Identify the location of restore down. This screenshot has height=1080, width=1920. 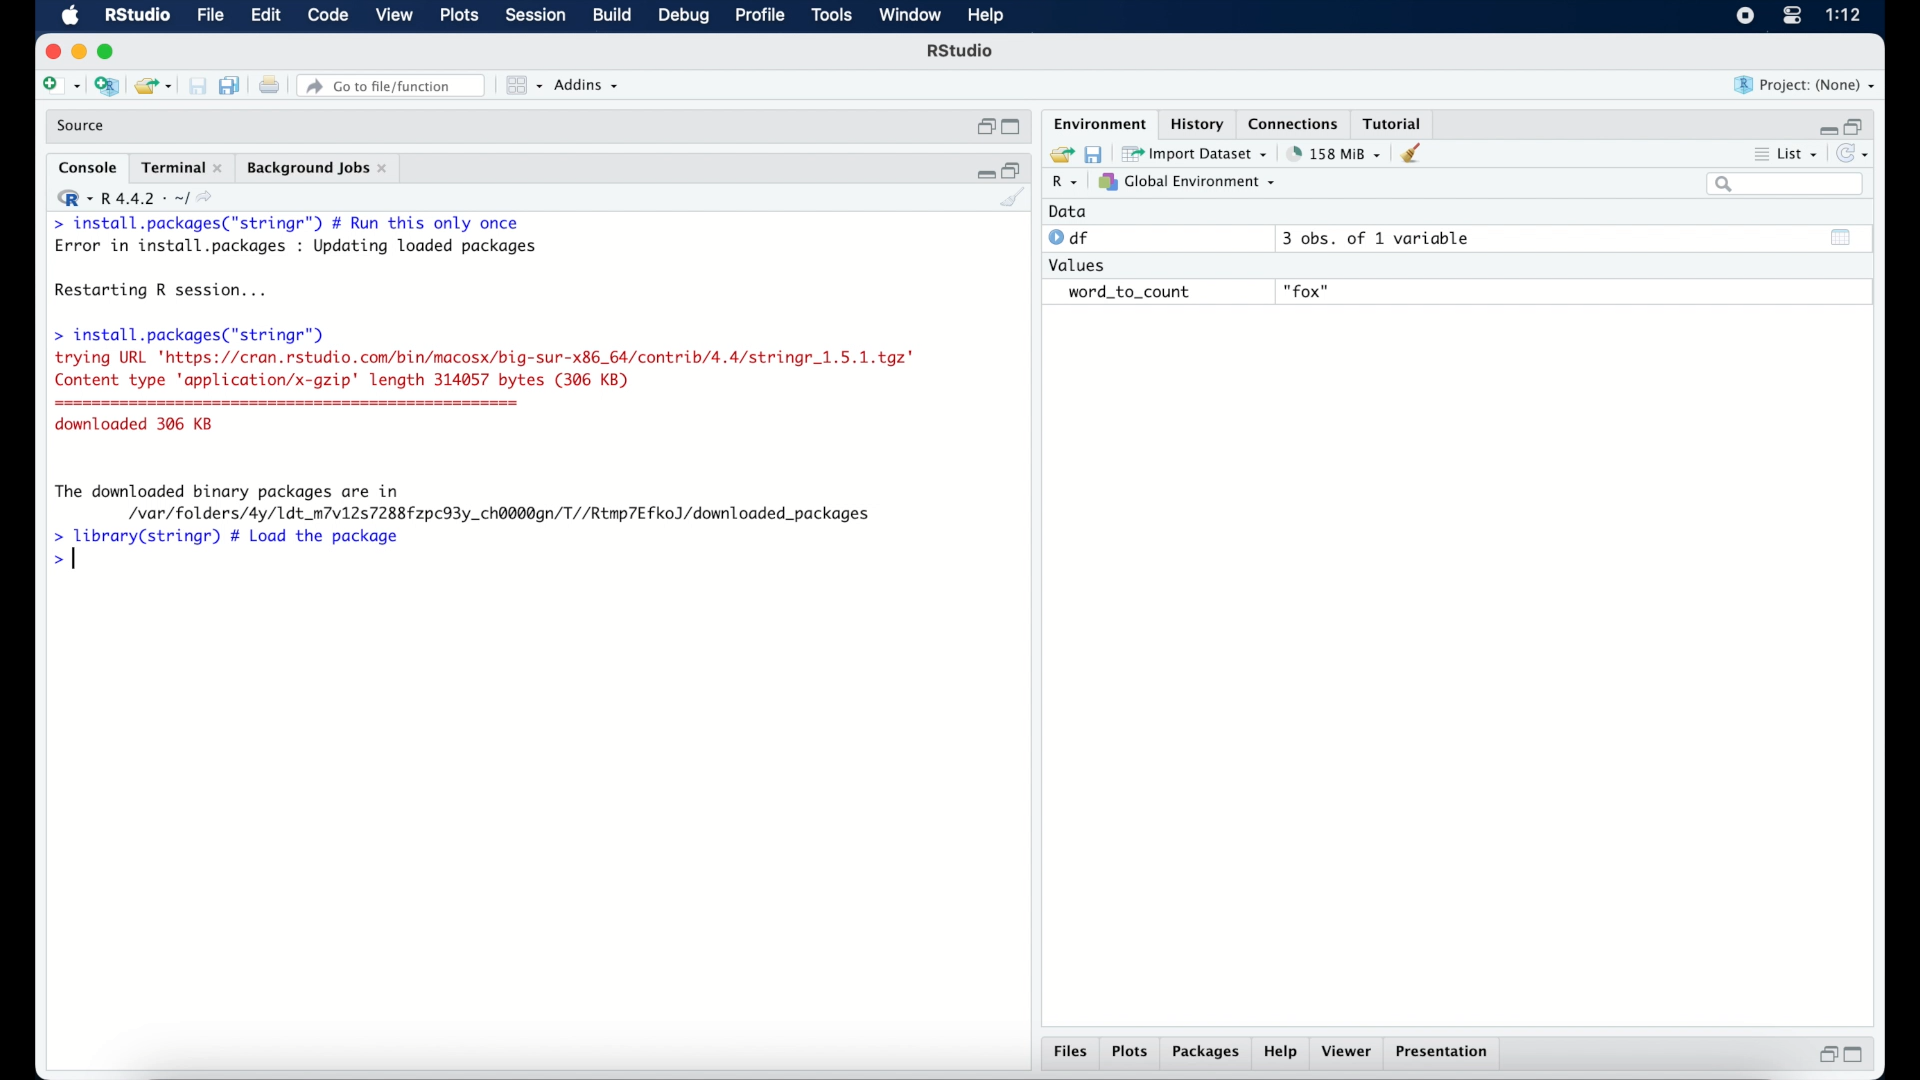
(1856, 125).